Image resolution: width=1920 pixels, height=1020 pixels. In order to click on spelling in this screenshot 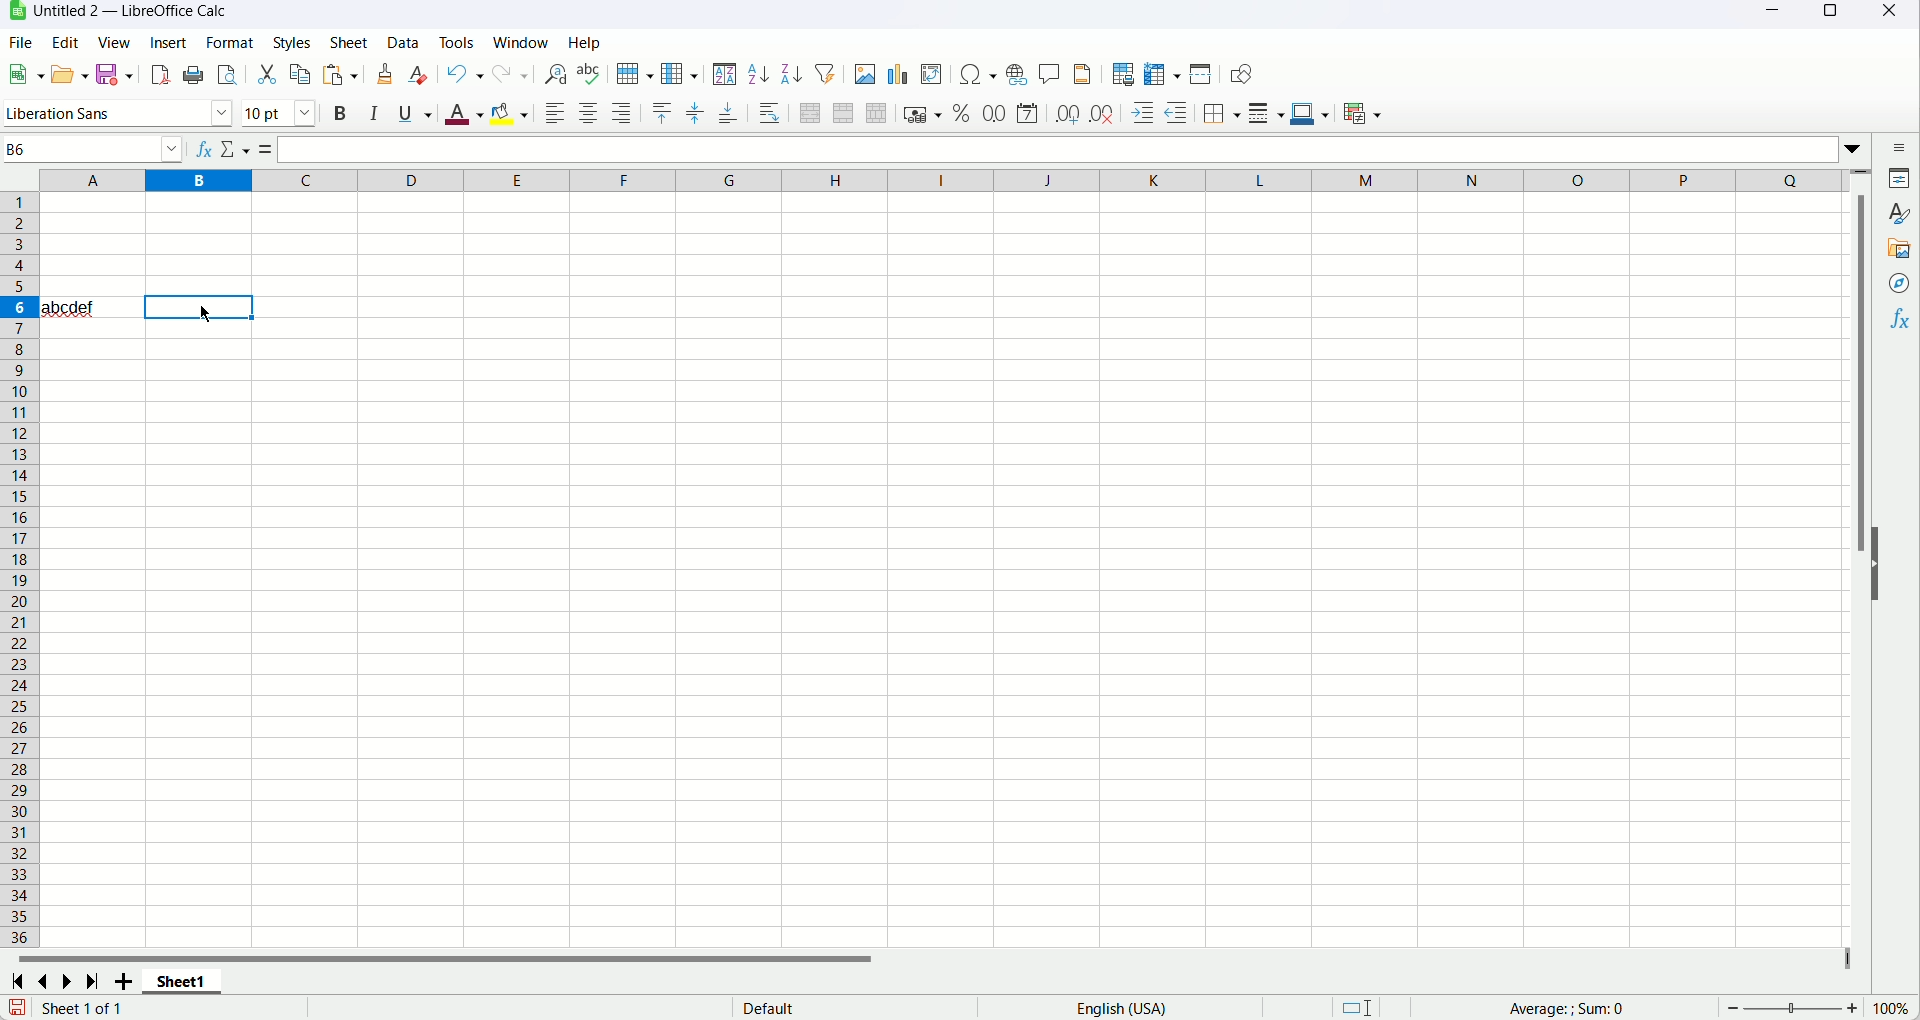, I will do `click(588, 73)`.